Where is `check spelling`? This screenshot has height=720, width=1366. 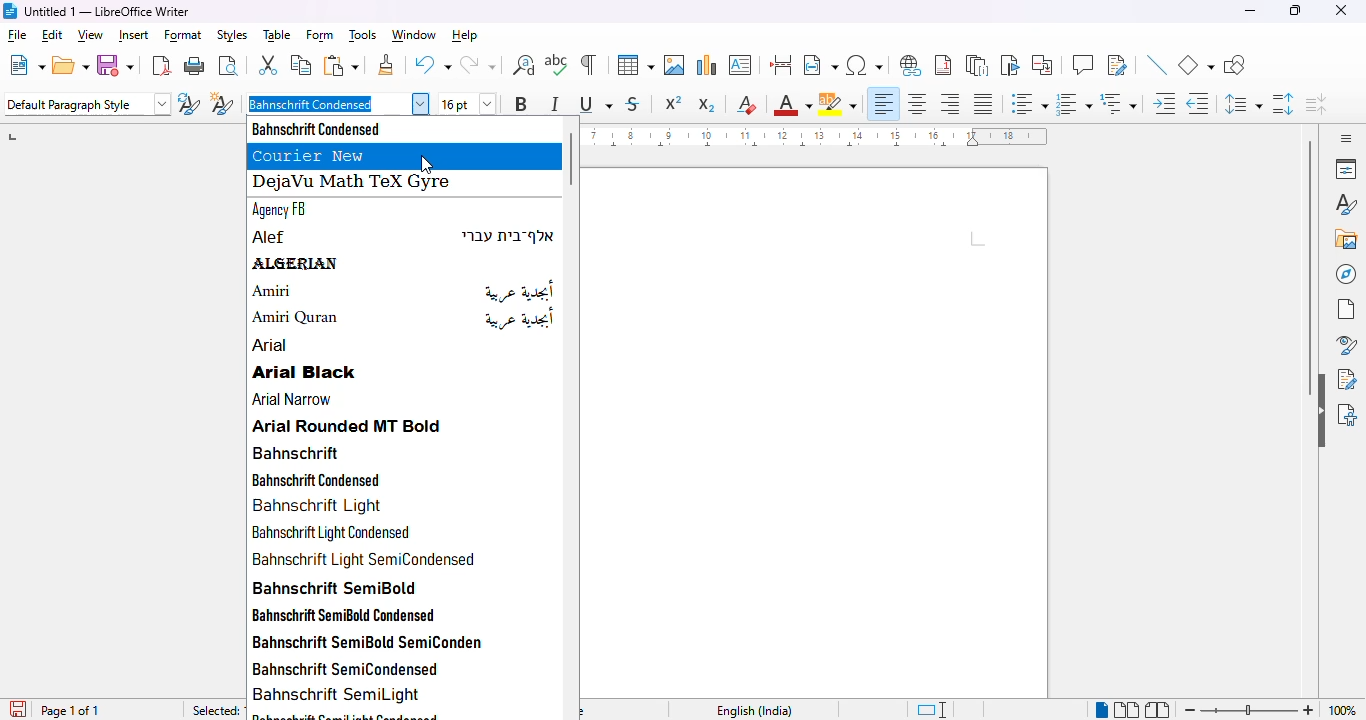 check spelling is located at coordinates (557, 64).